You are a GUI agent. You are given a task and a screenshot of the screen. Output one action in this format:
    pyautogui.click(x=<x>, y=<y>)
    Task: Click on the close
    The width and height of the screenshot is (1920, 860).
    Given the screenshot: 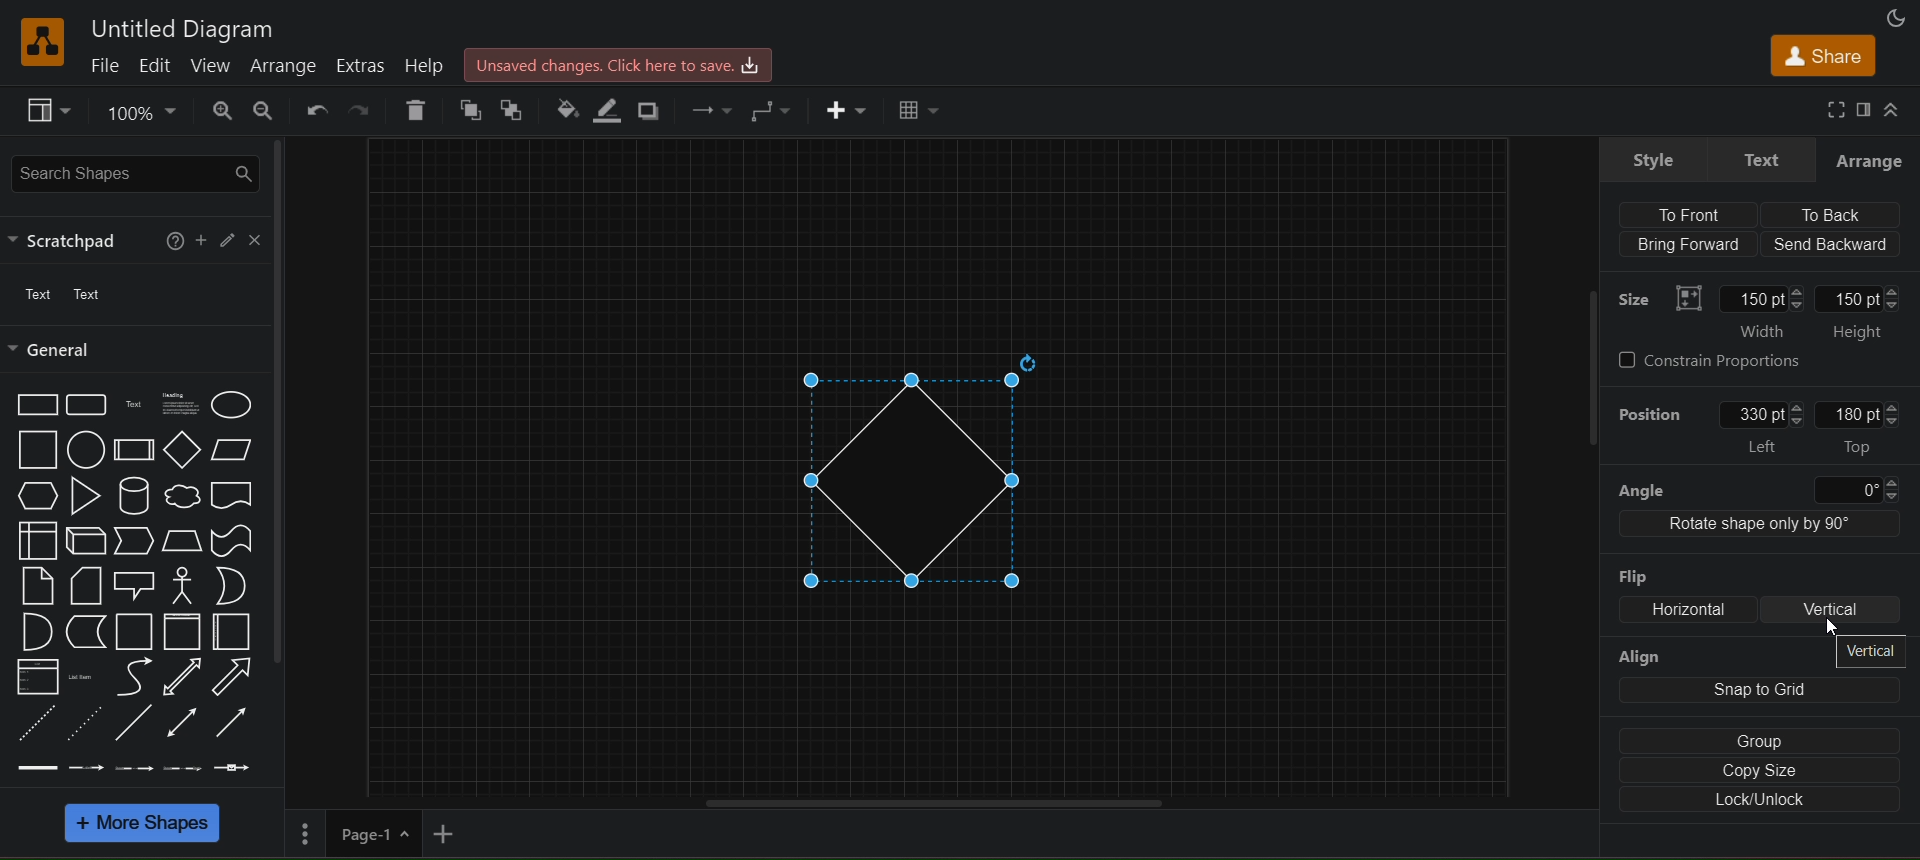 What is the action you would take?
    pyautogui.click(x=254, y=238)
    